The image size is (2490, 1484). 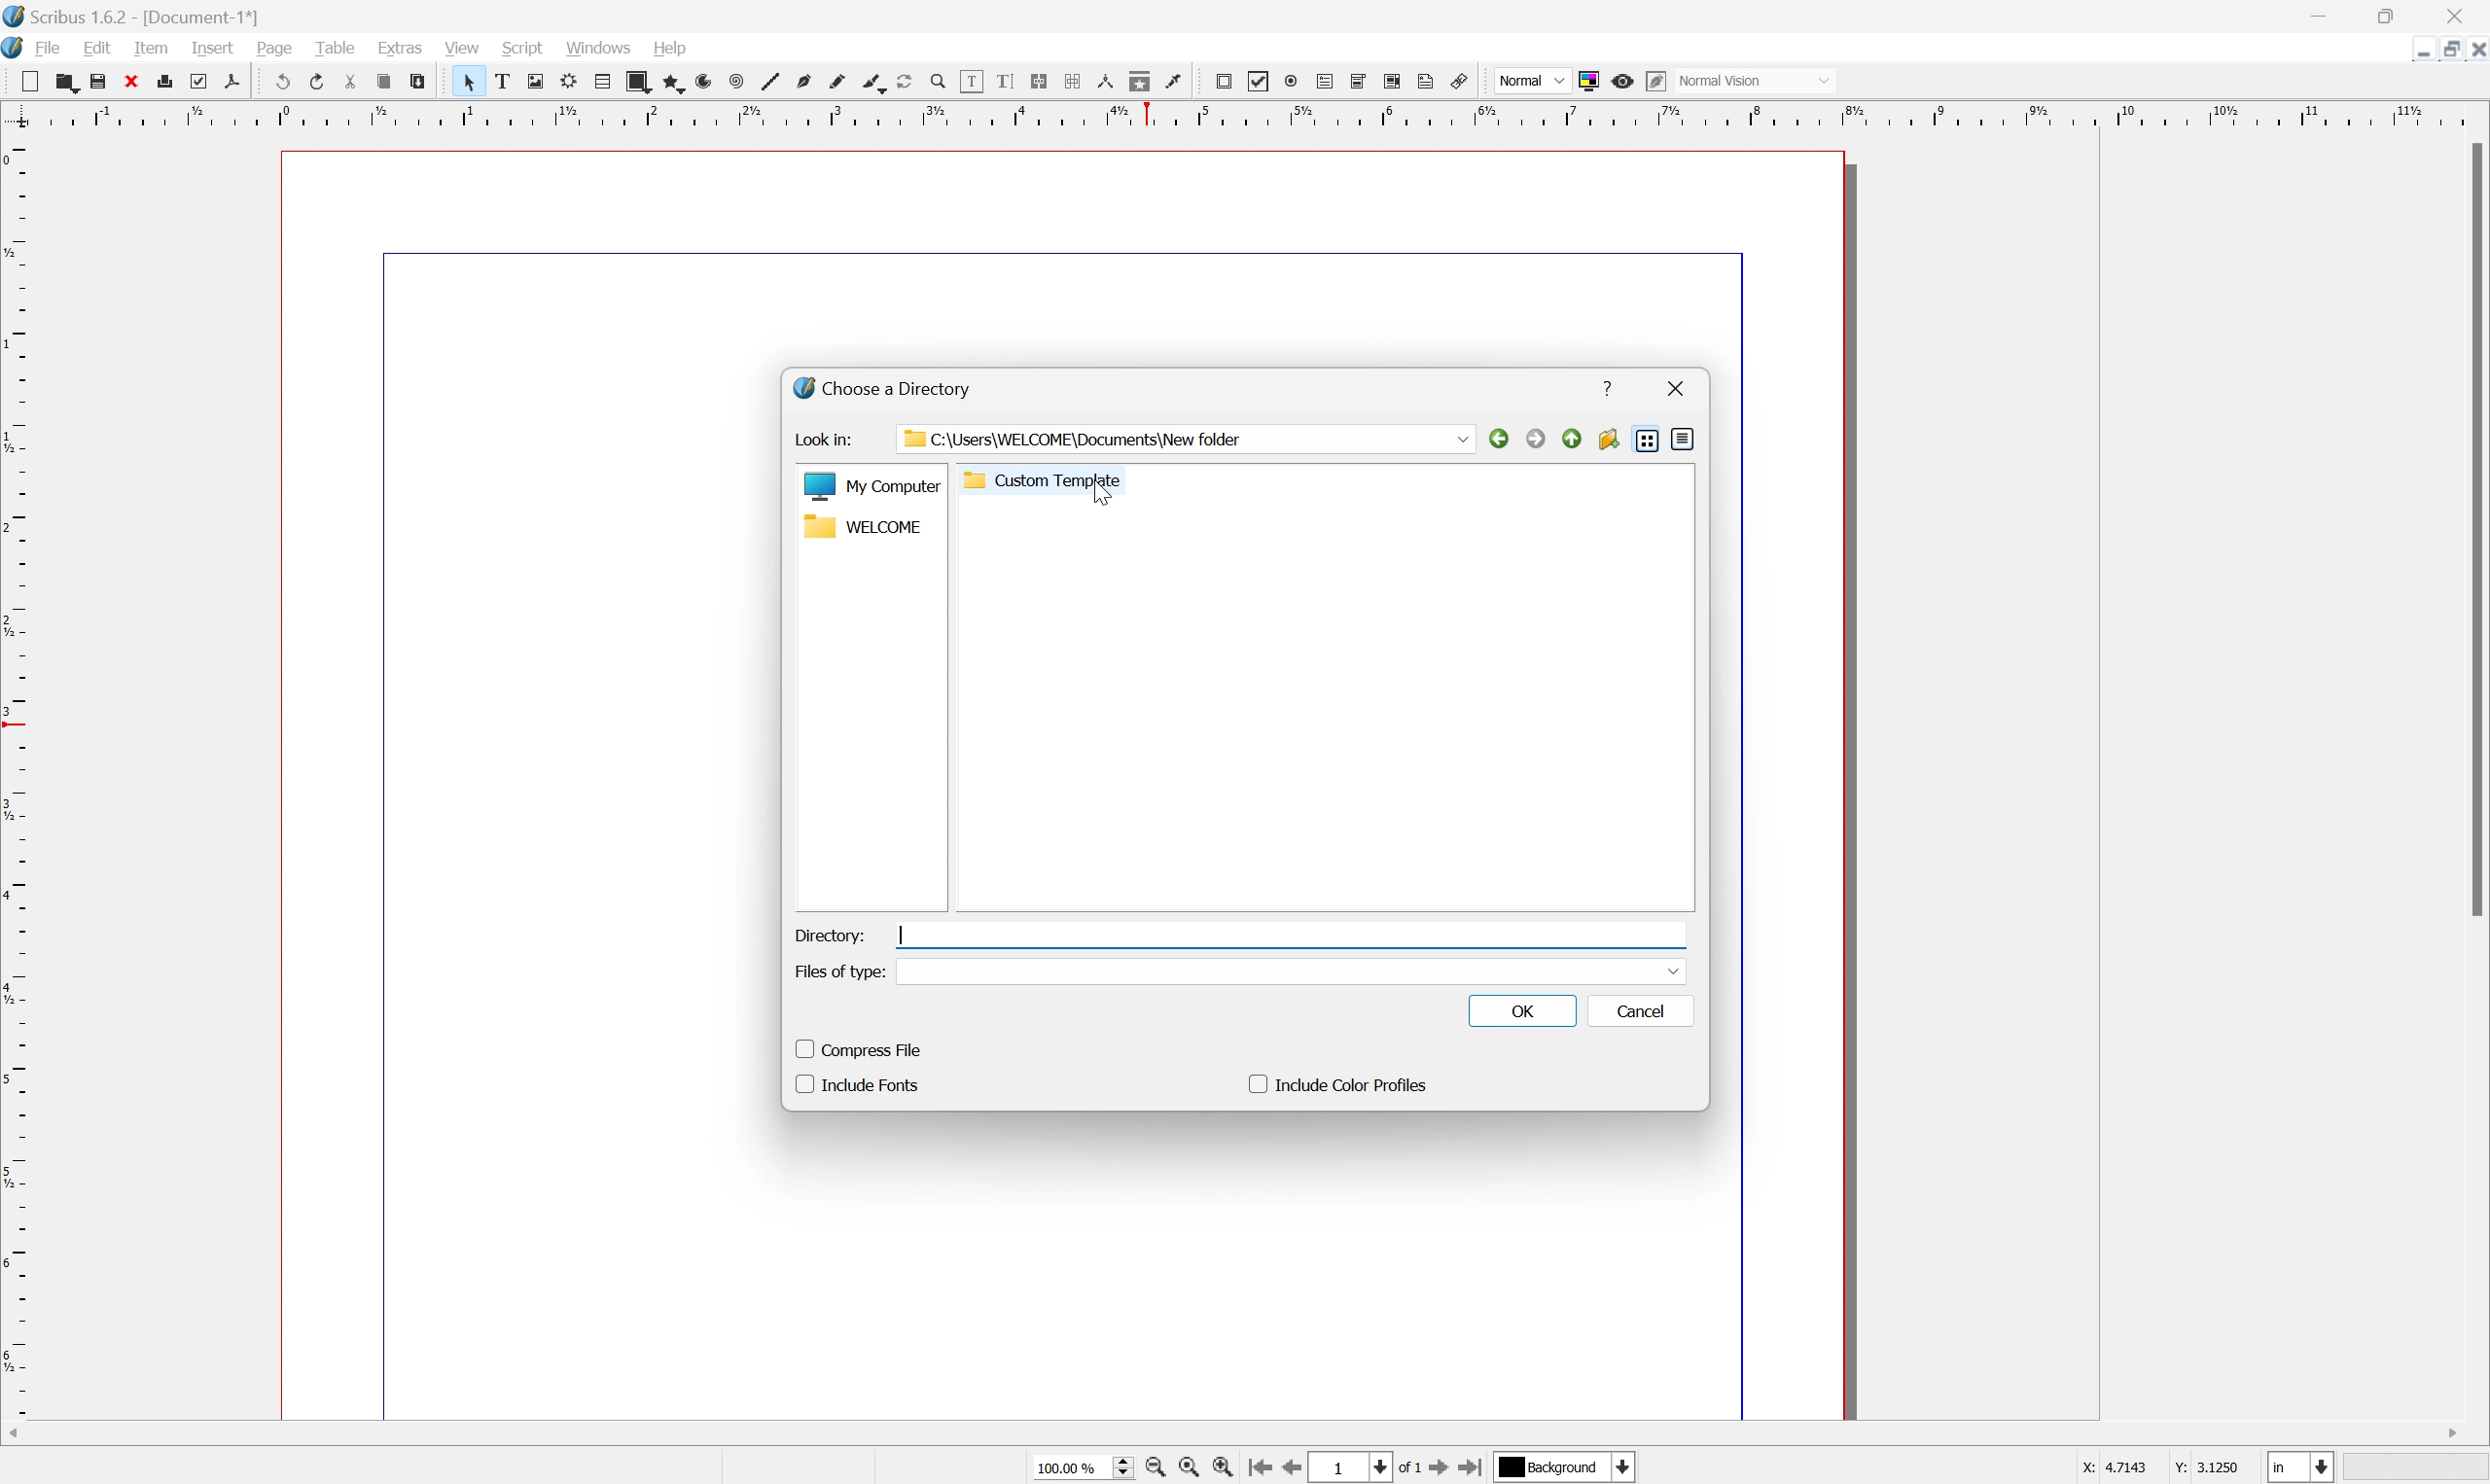 What do you see at coordinates (1293, 1469) in the screenshot?
I see `Go to previous page` at bounding box center [1293, 1469].